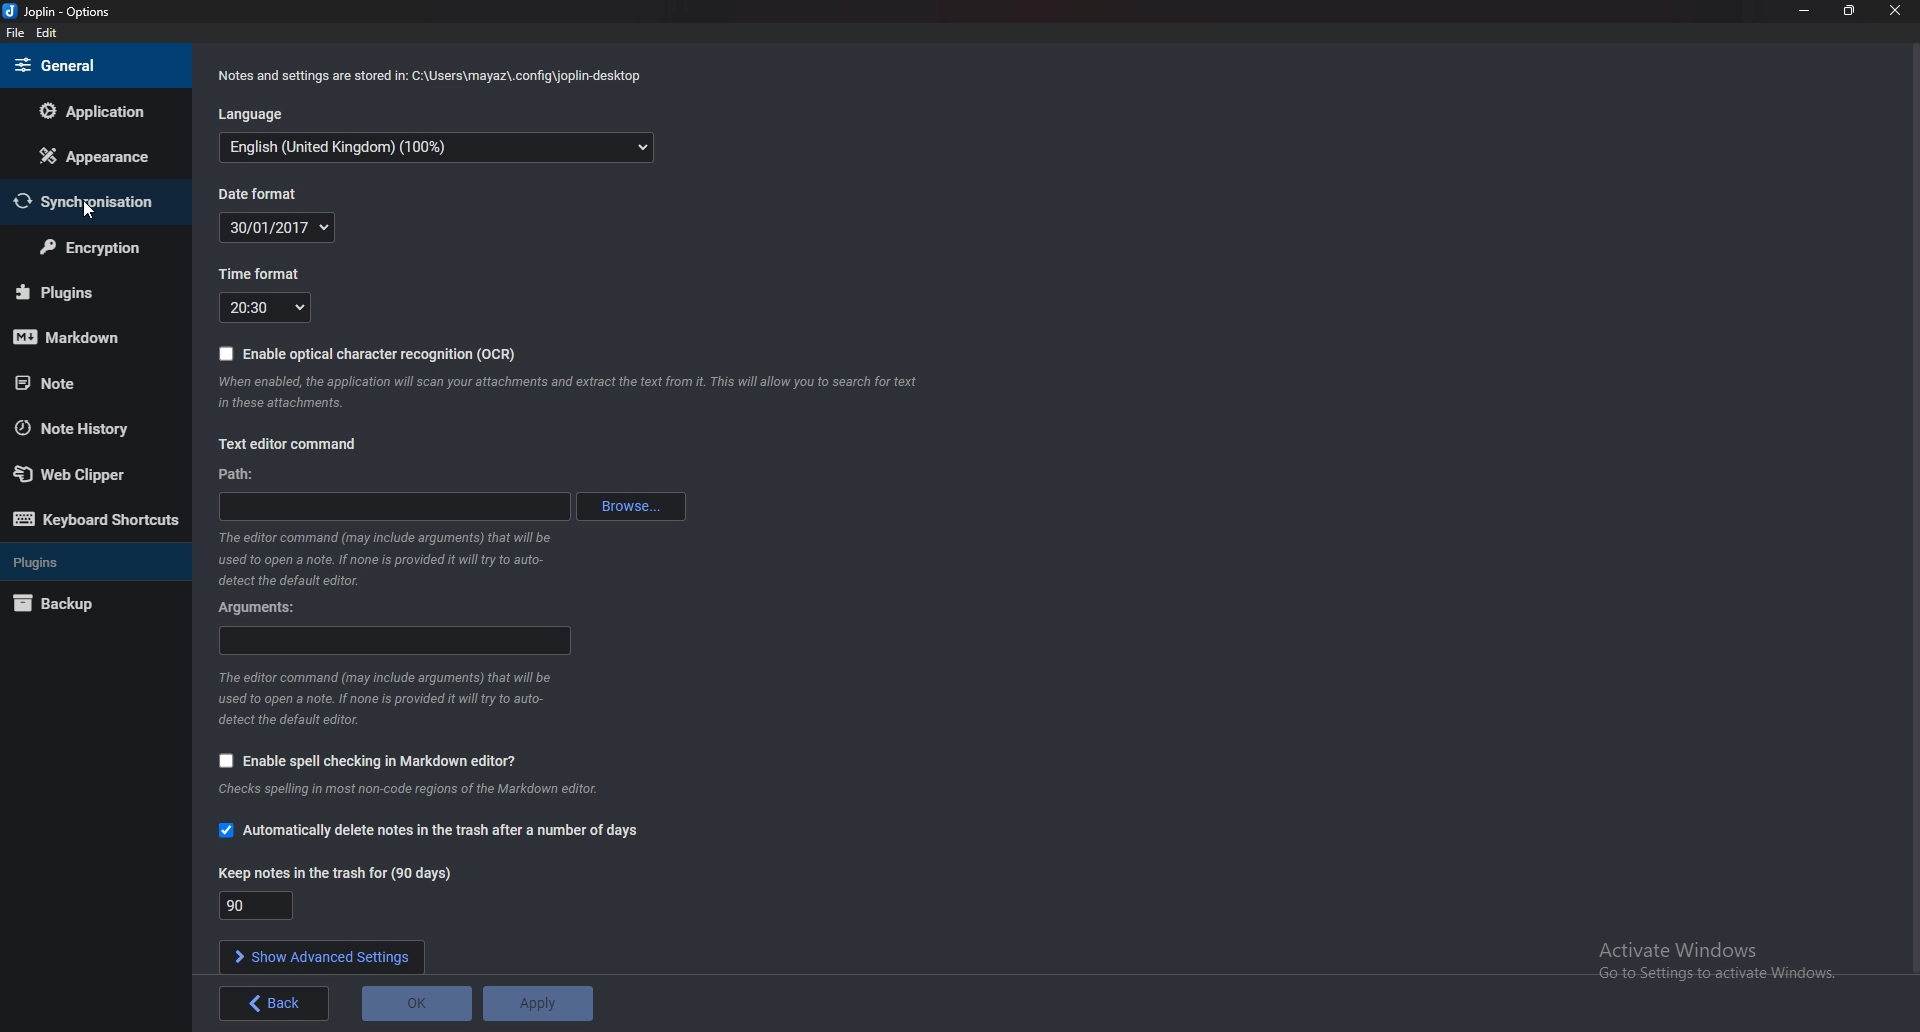 This screenshot has height=1032, width=1920. I want to click on Synchronization, so click(98, 204).